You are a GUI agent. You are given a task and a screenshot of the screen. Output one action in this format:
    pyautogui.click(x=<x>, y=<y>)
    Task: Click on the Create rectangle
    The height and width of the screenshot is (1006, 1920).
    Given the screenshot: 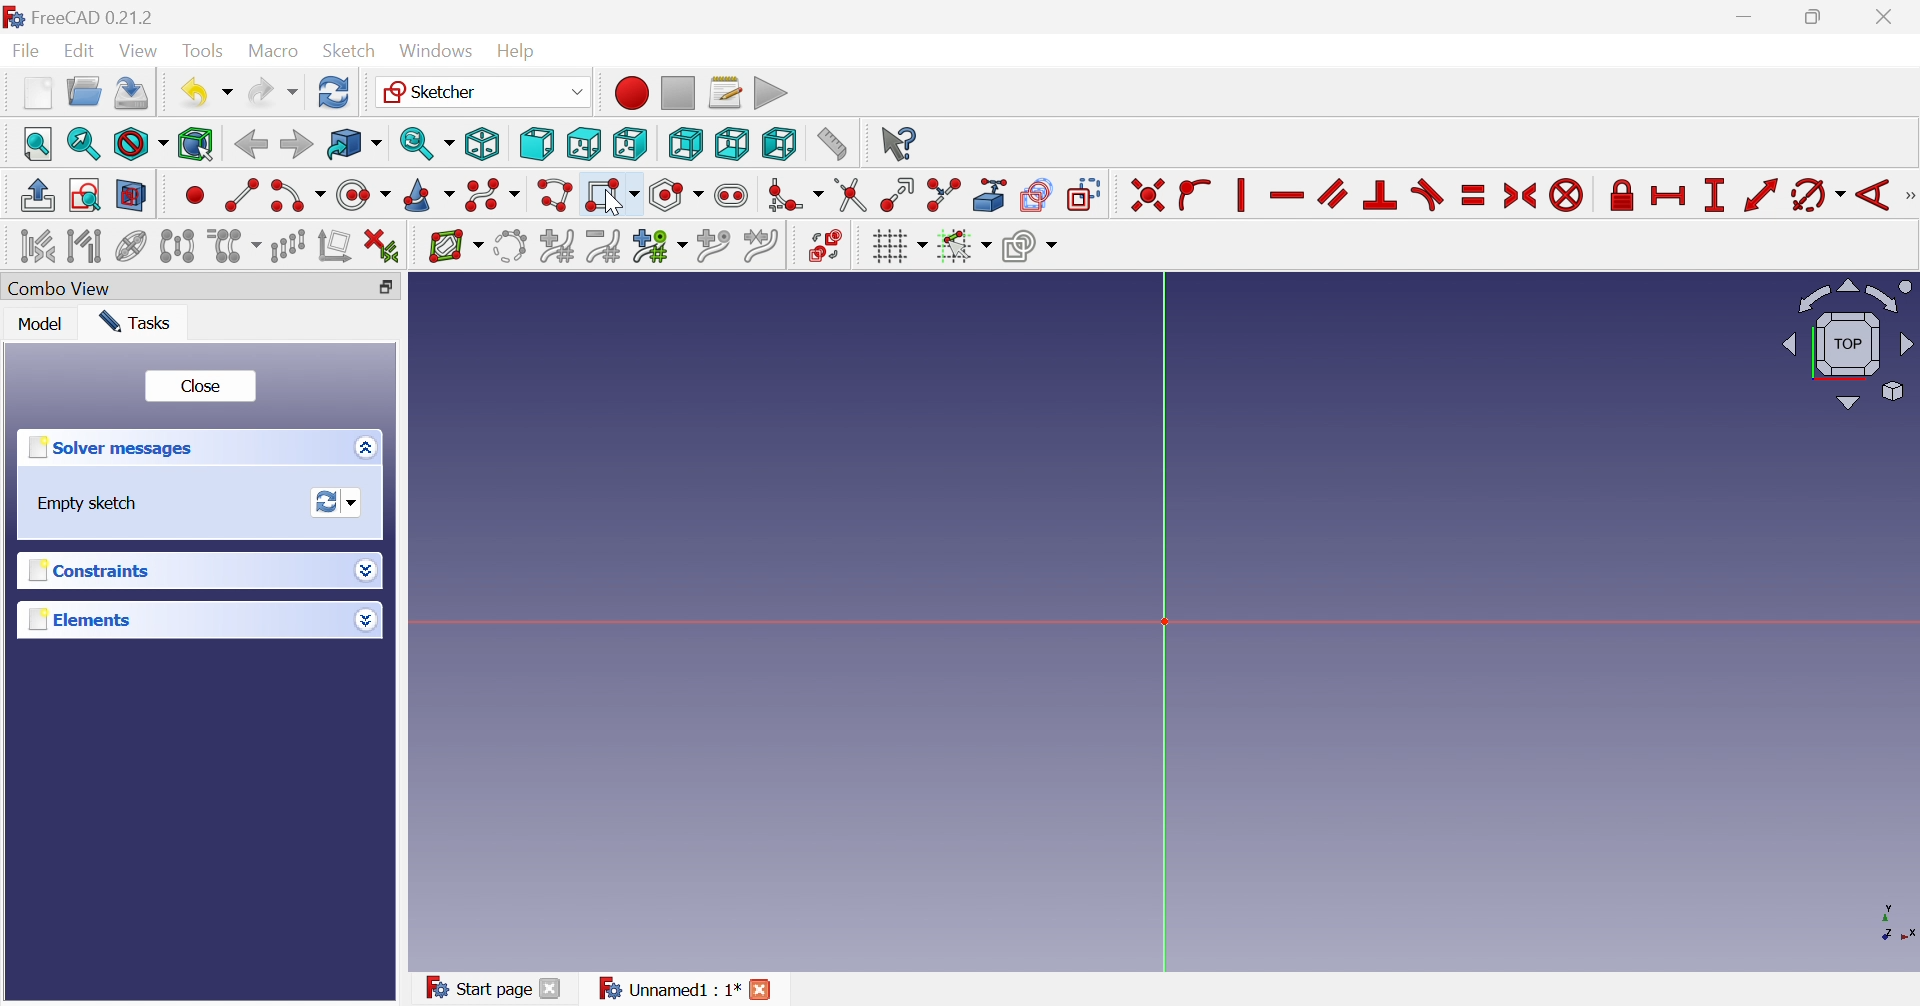 What is the action you would take?
    pyautogui.click(x=611, y=196)
    